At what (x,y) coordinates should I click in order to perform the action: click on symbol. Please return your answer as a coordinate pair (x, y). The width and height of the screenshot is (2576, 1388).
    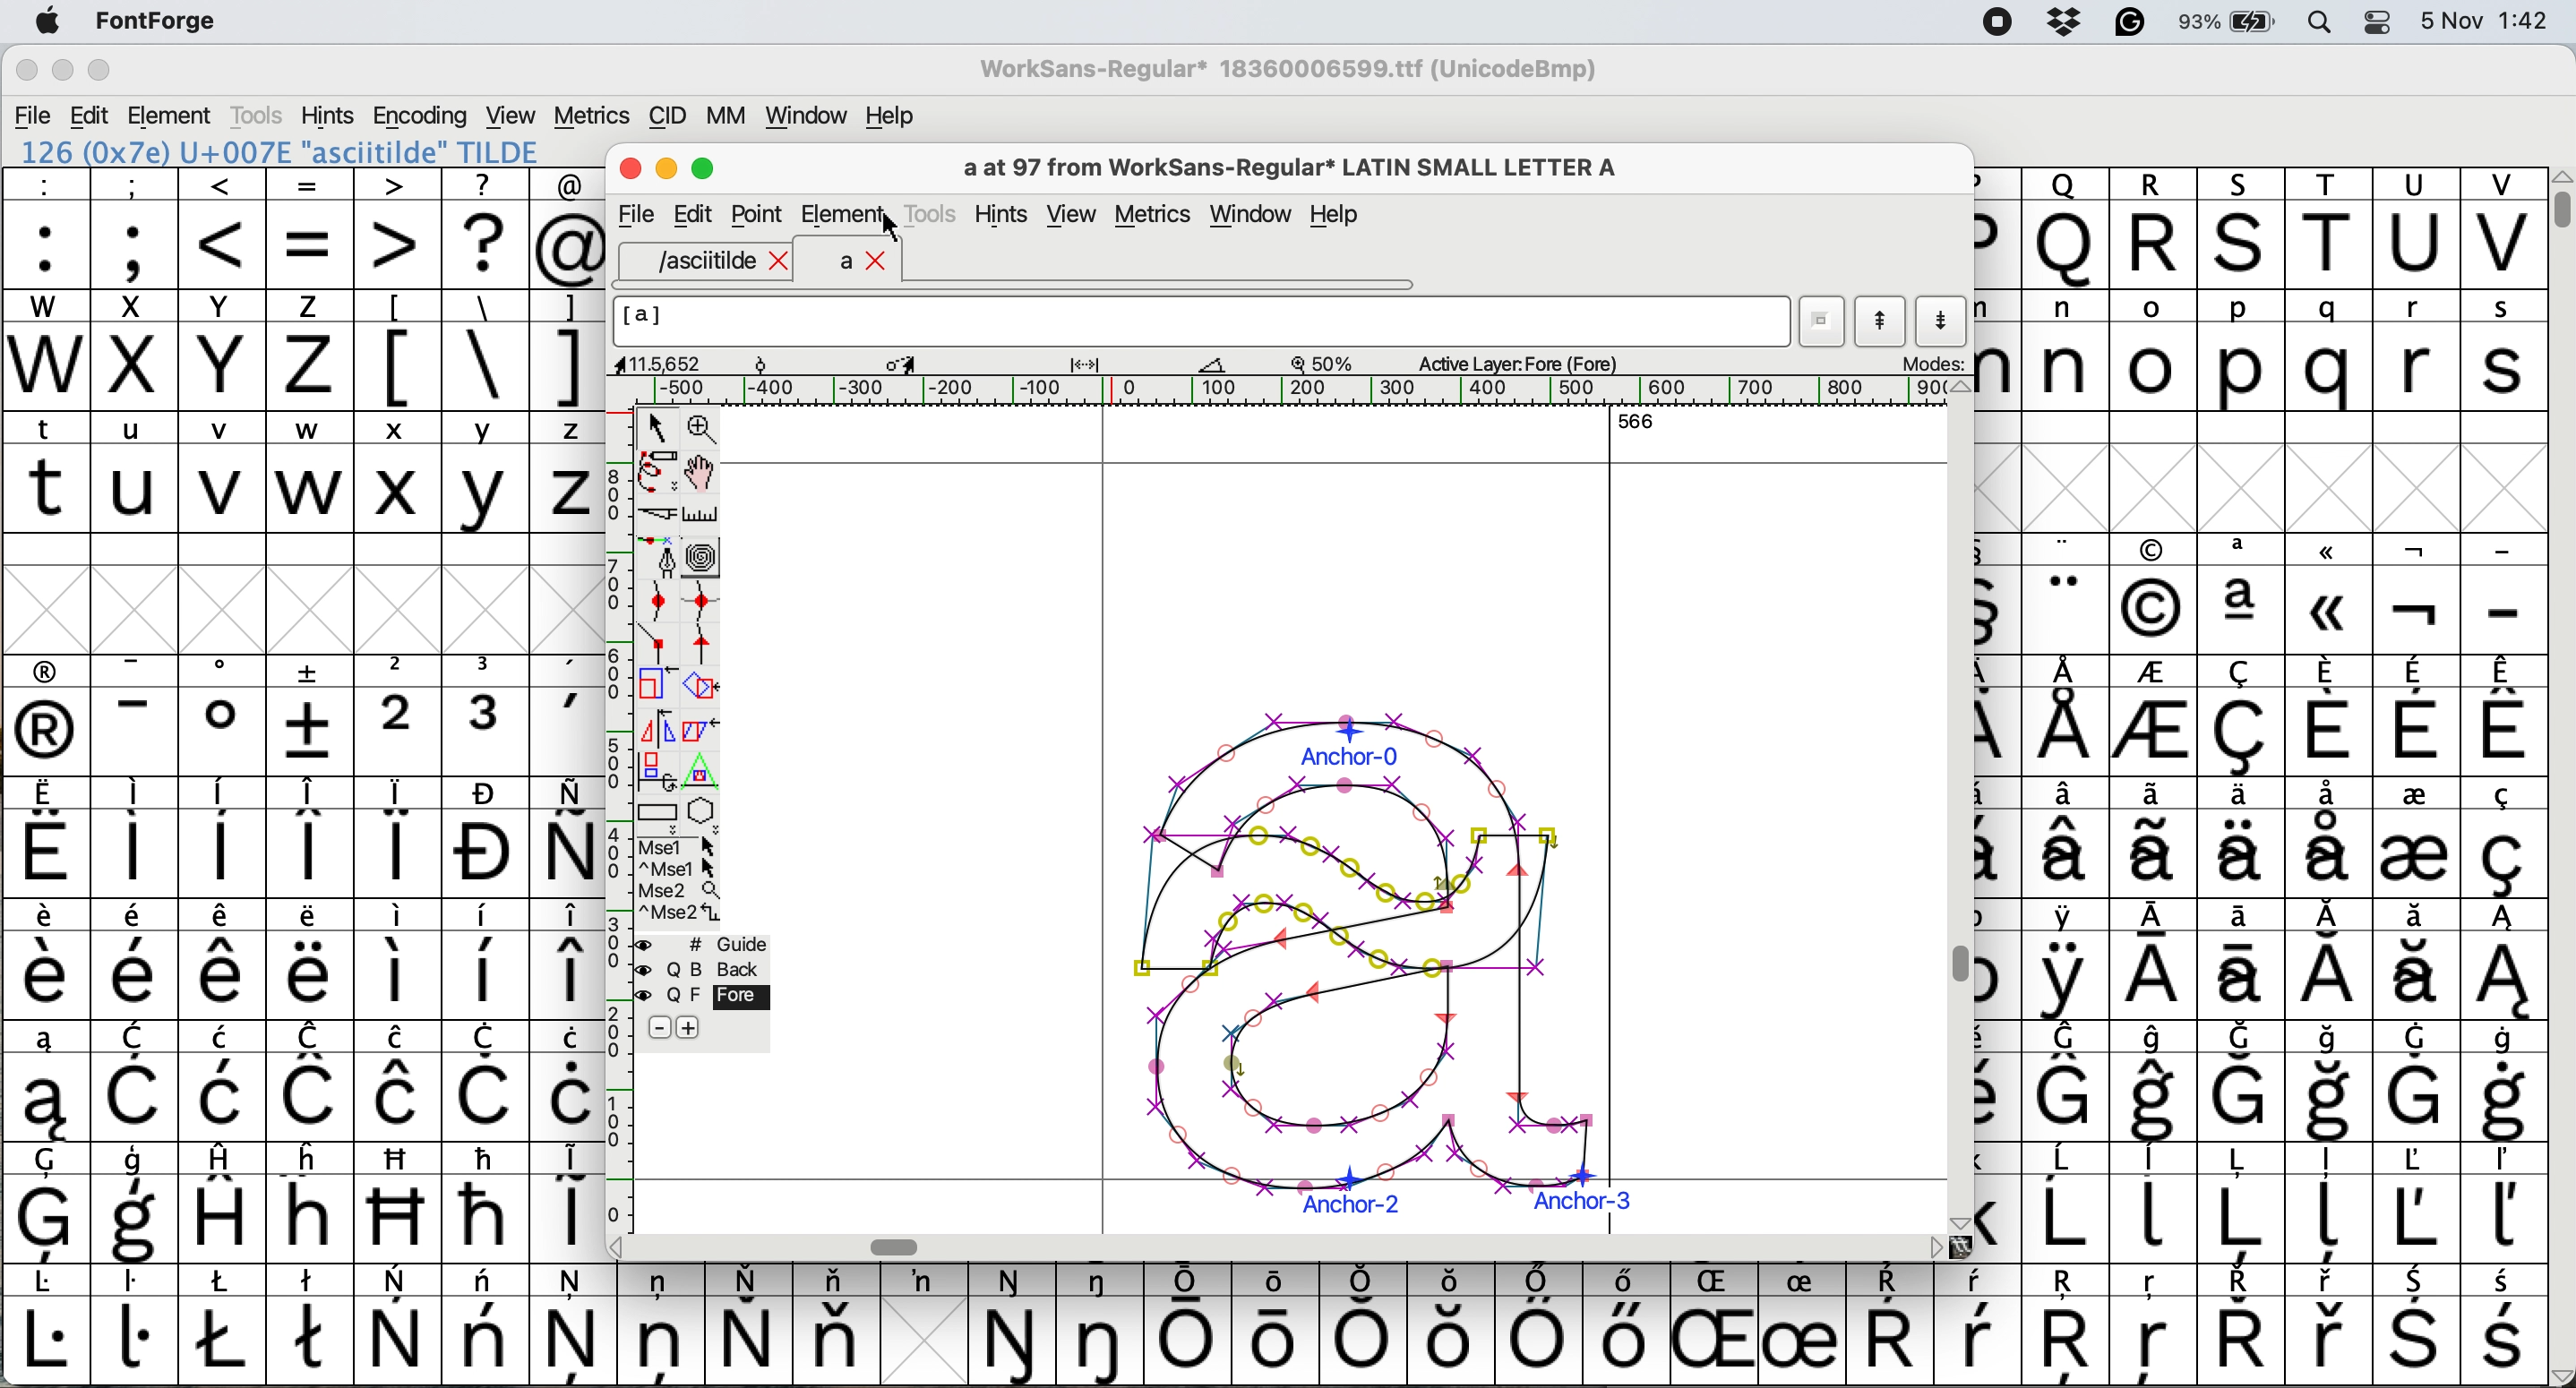
    Looking at the image, I should click on (2331, 835).